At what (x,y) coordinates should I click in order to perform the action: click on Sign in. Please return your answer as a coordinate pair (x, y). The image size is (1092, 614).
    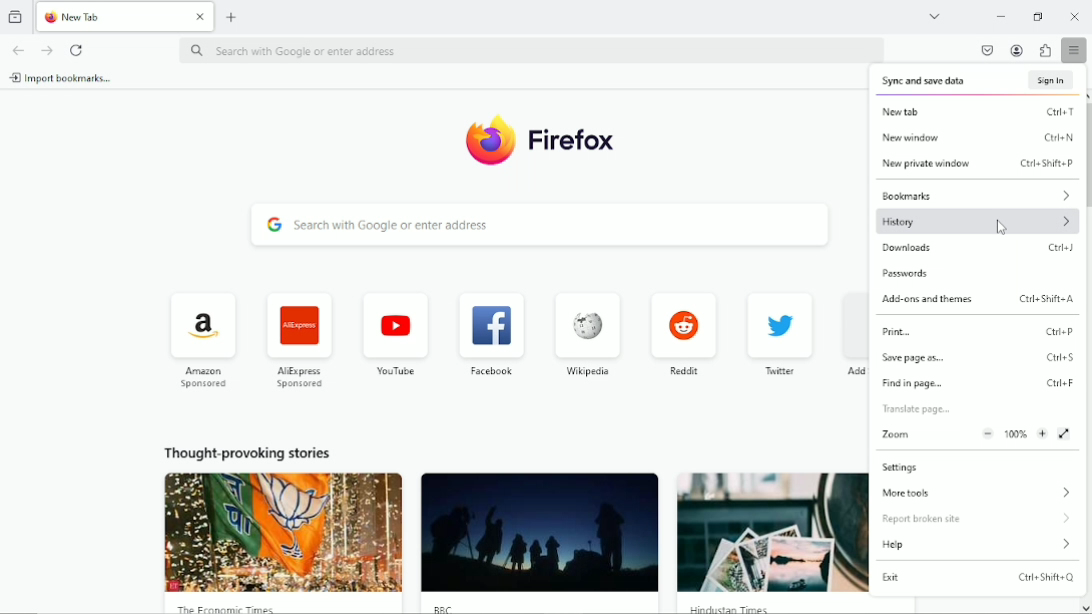
    Looking at the image, I should click on (1052, 79).